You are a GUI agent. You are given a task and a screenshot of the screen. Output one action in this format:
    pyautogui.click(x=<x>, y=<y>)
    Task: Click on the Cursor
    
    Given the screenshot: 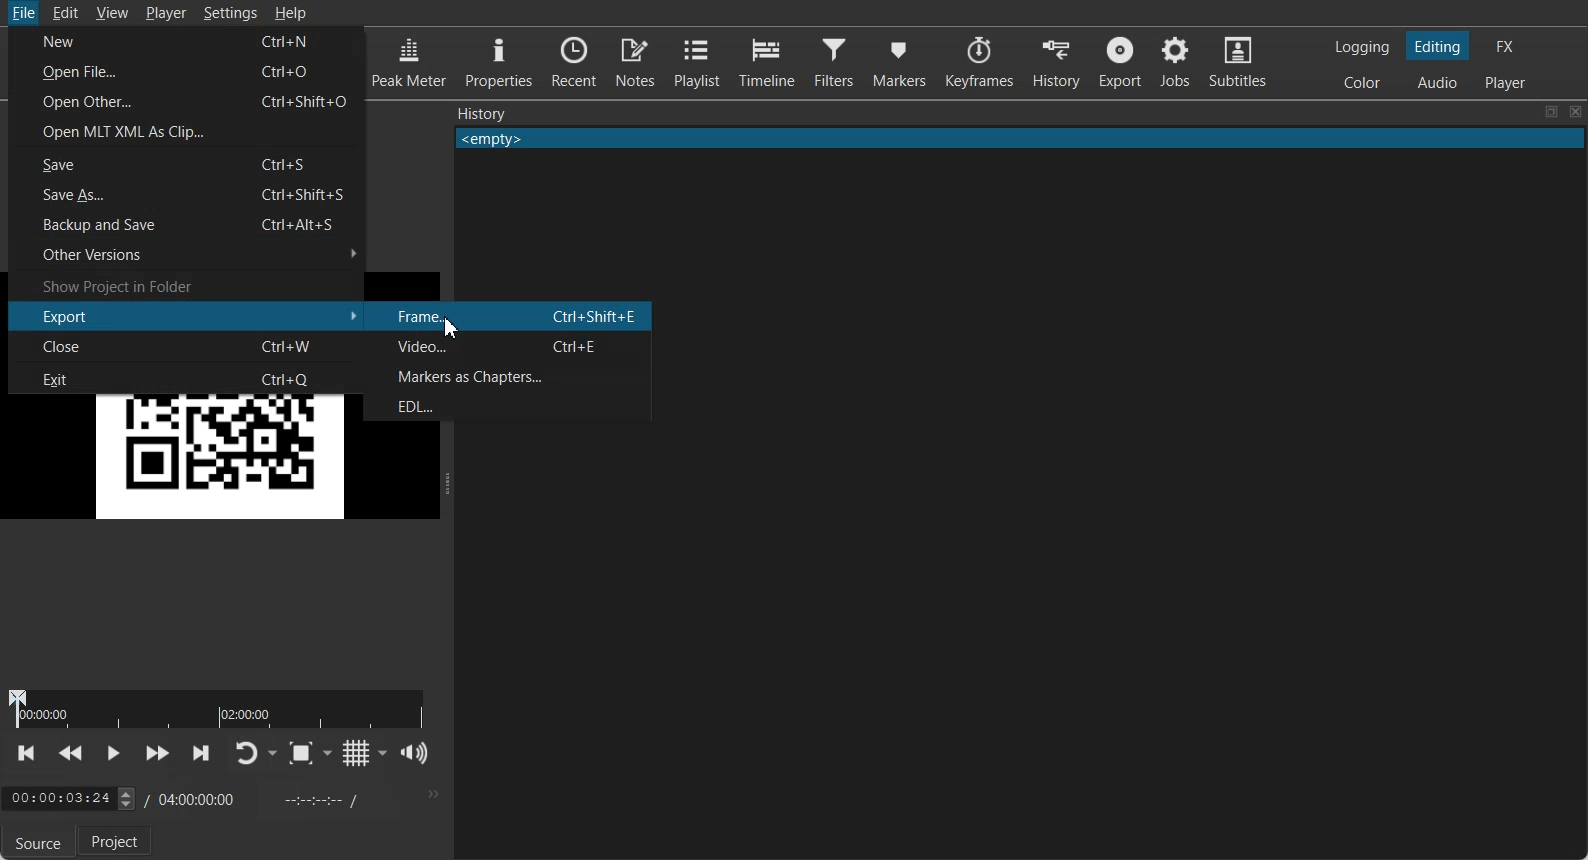 What is the action you would take?
    pyautogui.click(x=453, y=328)
    